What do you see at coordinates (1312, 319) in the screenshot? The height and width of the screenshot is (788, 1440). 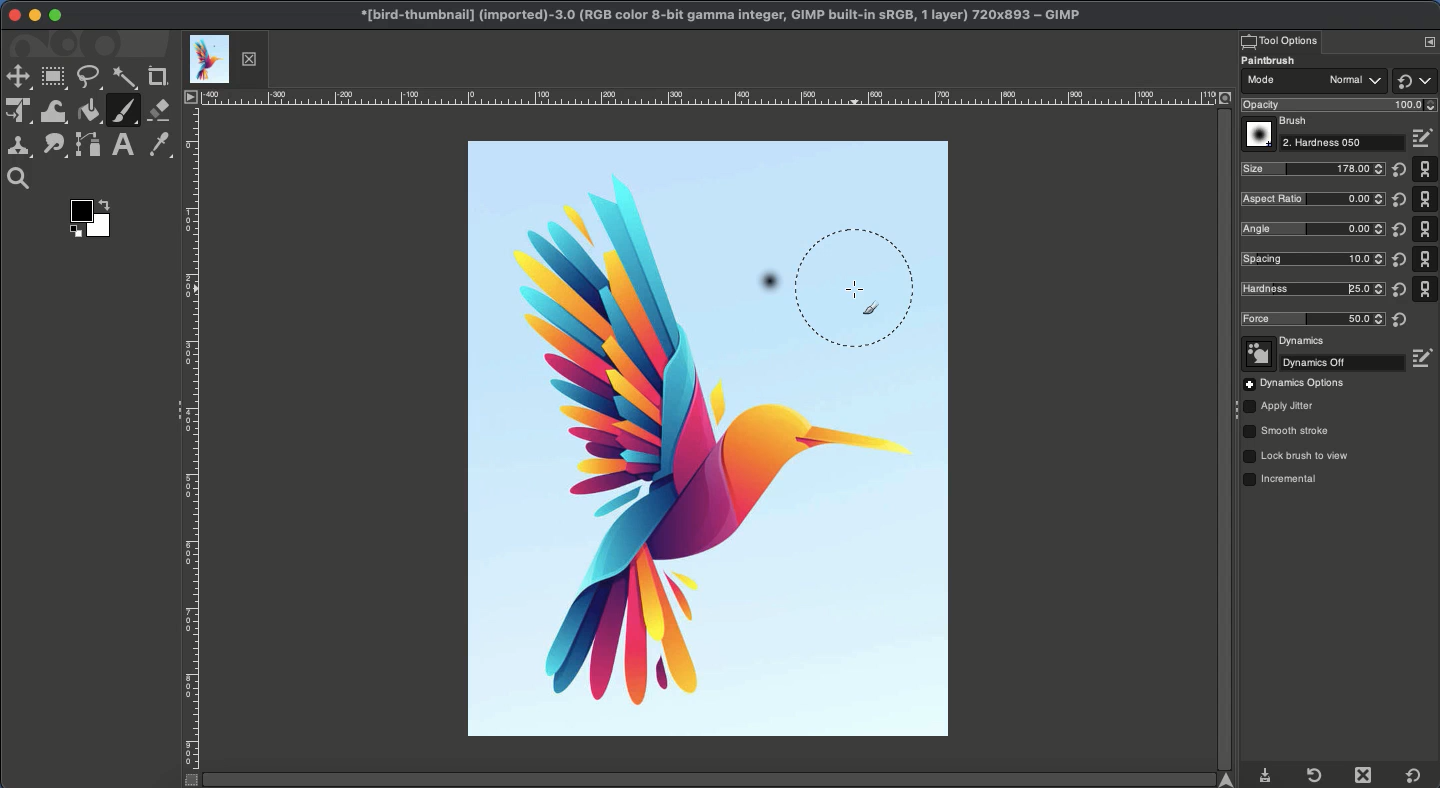 I see `Force` at bounding box center [1312, 319].